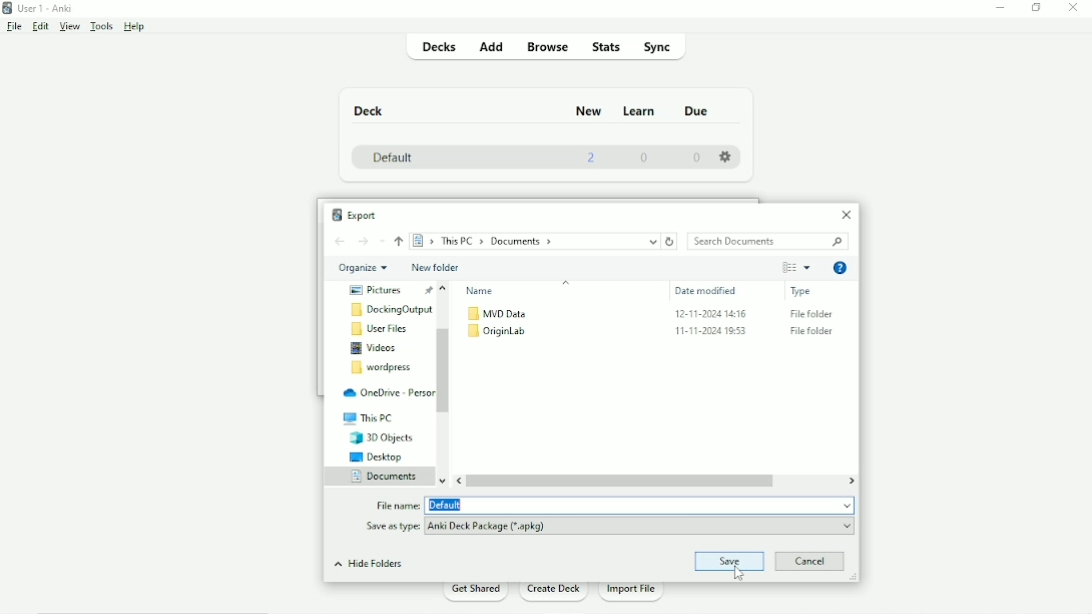 This screenshot has height=614, width=1092. I want to click on Learn, so click(638, 112).